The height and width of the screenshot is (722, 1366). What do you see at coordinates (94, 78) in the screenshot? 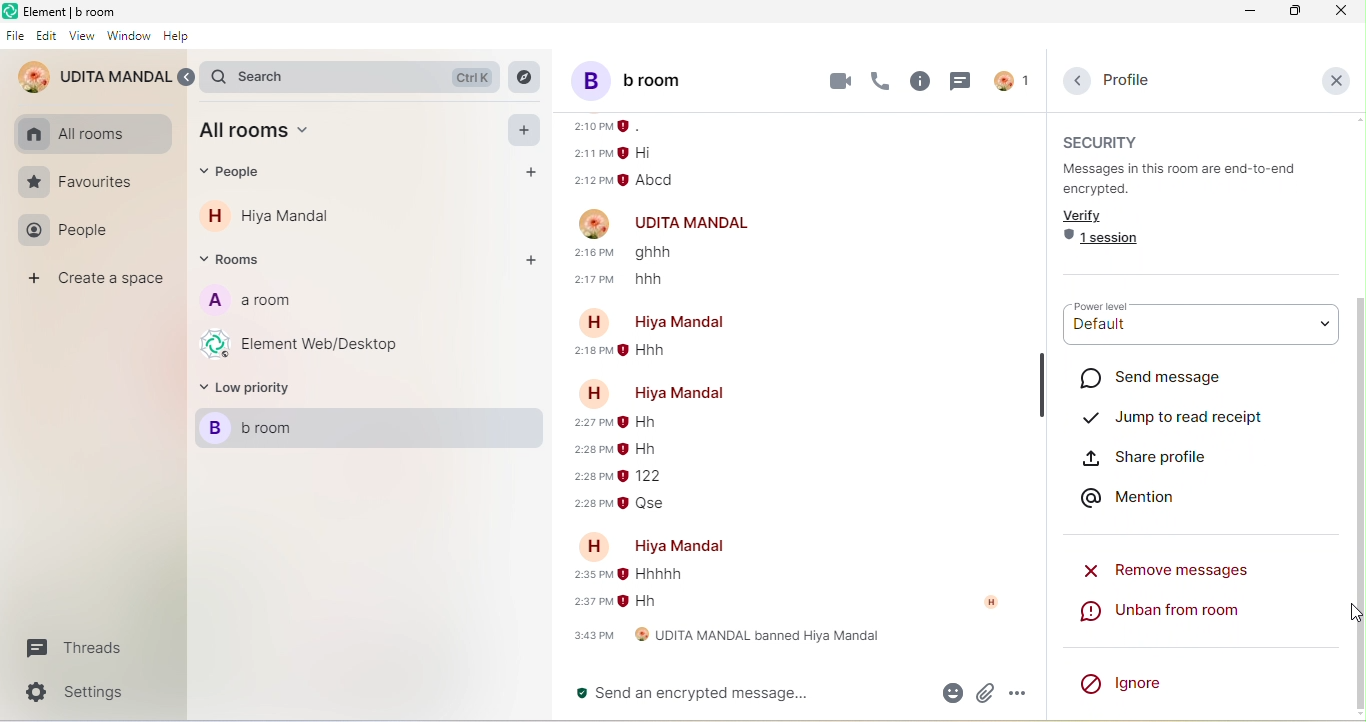
I see `udita mandal` at bounding box center [94, 78].